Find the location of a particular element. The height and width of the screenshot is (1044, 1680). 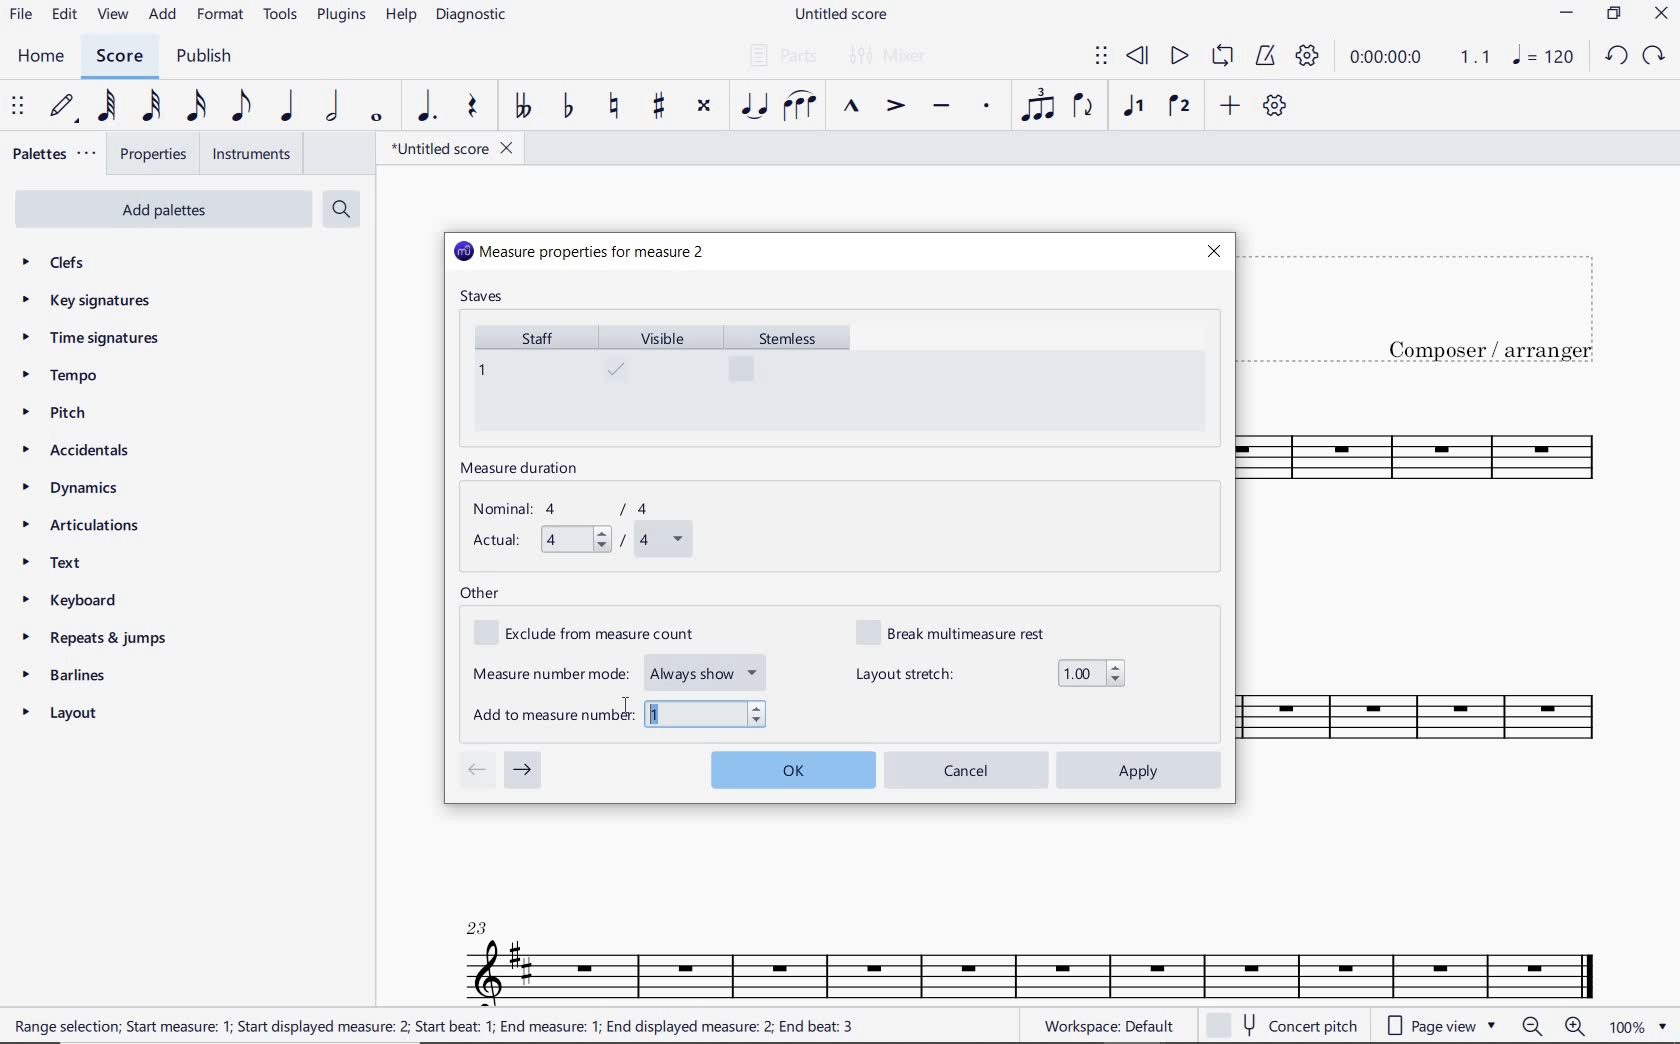

TIE is located at coordinates (754, 105).